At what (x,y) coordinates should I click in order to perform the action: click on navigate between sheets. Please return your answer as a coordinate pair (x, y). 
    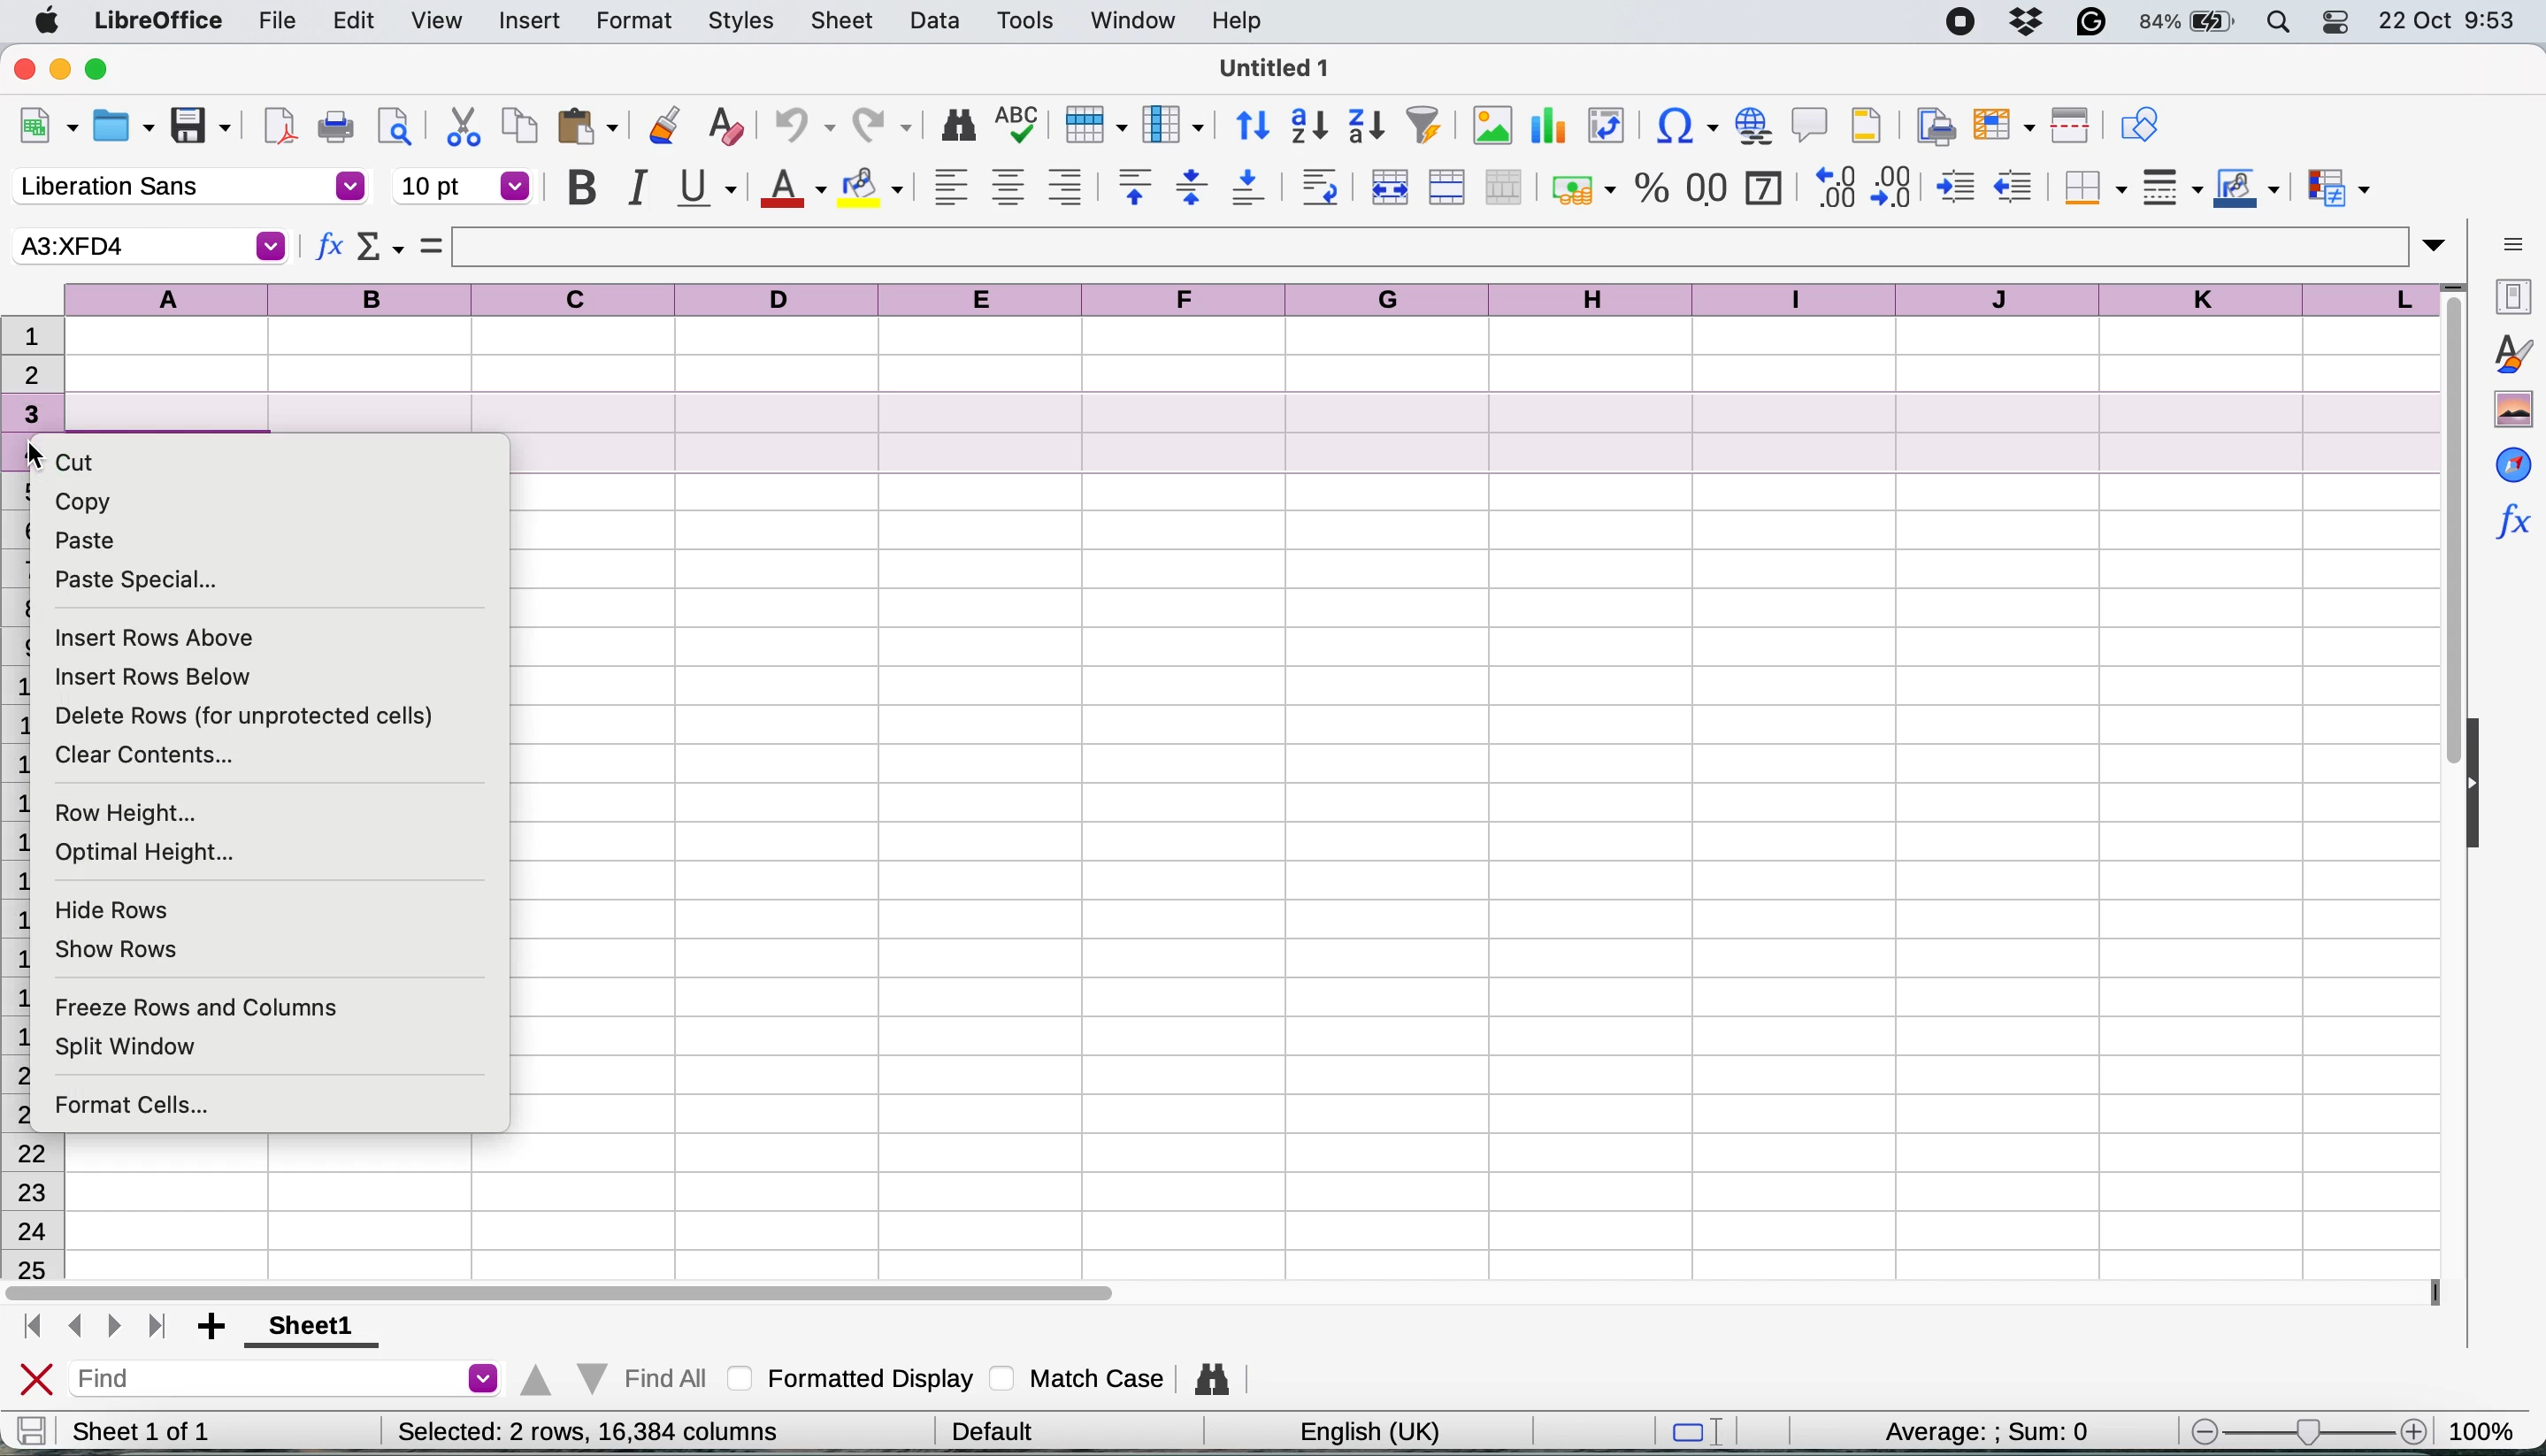
    Looking at the image, I should click on (92, 1328).